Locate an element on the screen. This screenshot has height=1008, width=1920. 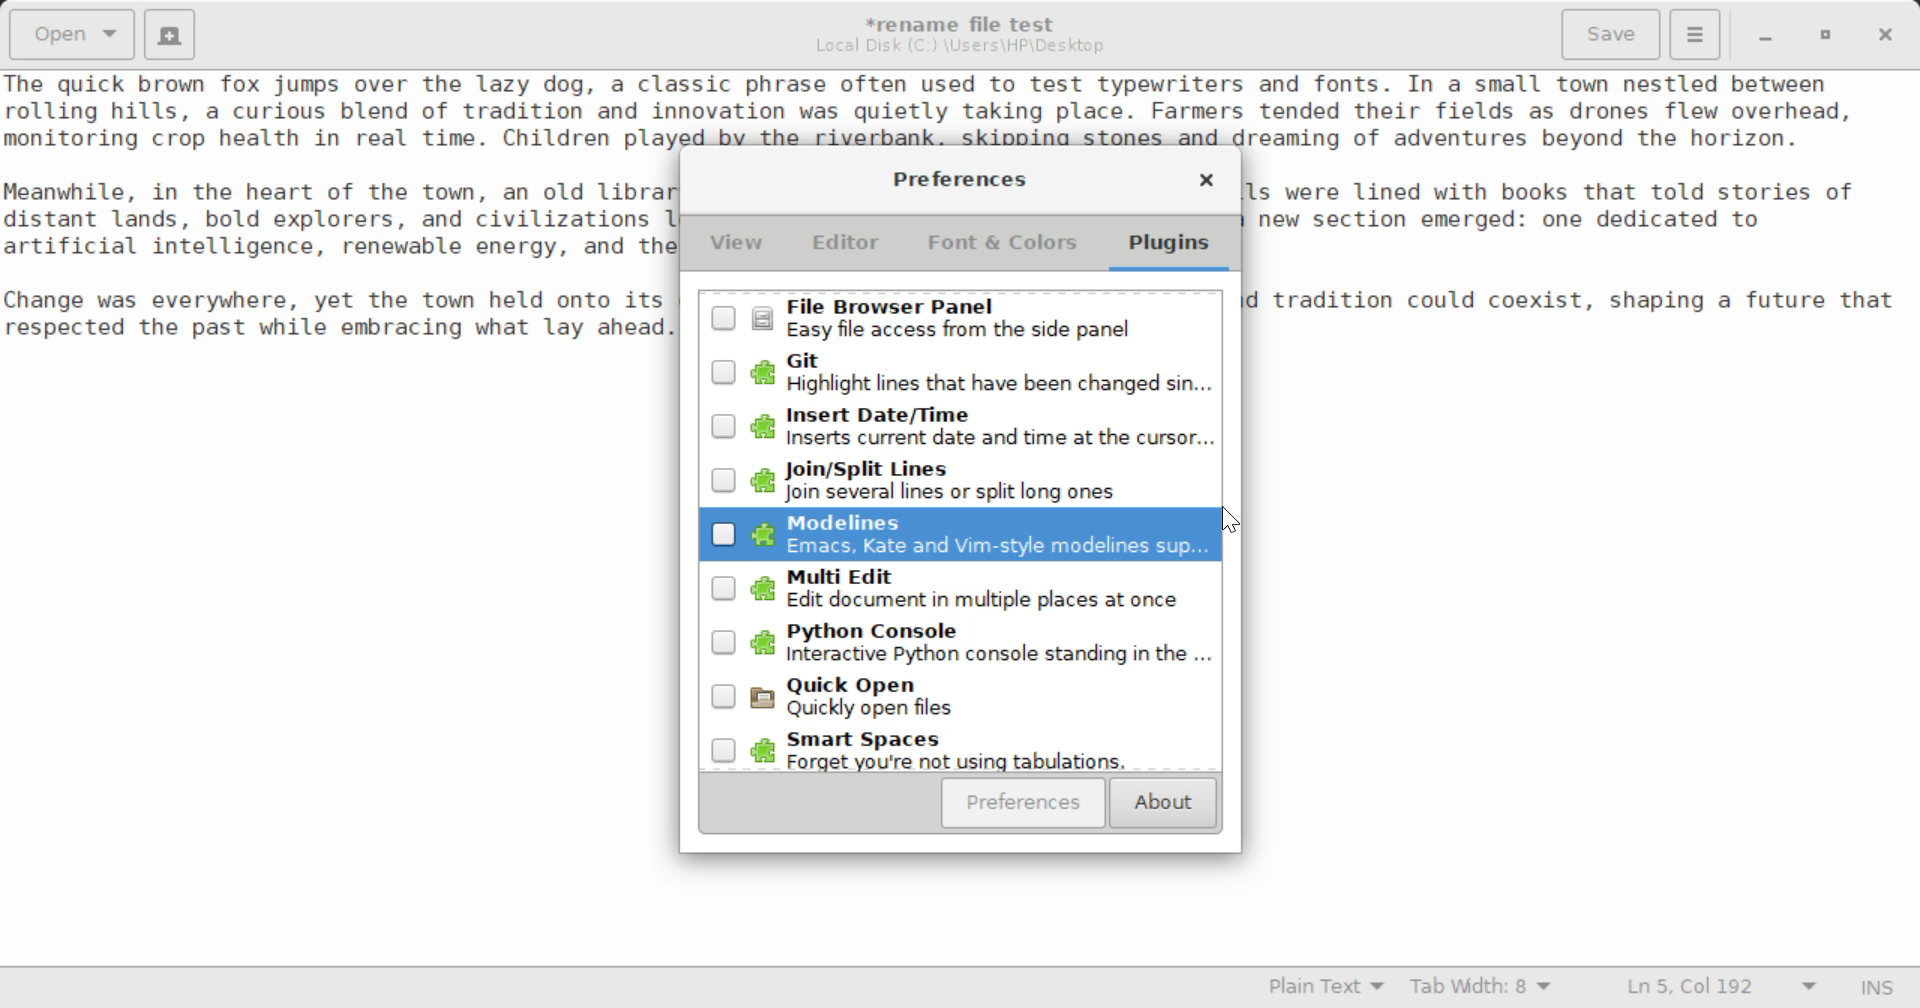
Unselected Quickly Open Plugin is located at coordinates (961, 704).